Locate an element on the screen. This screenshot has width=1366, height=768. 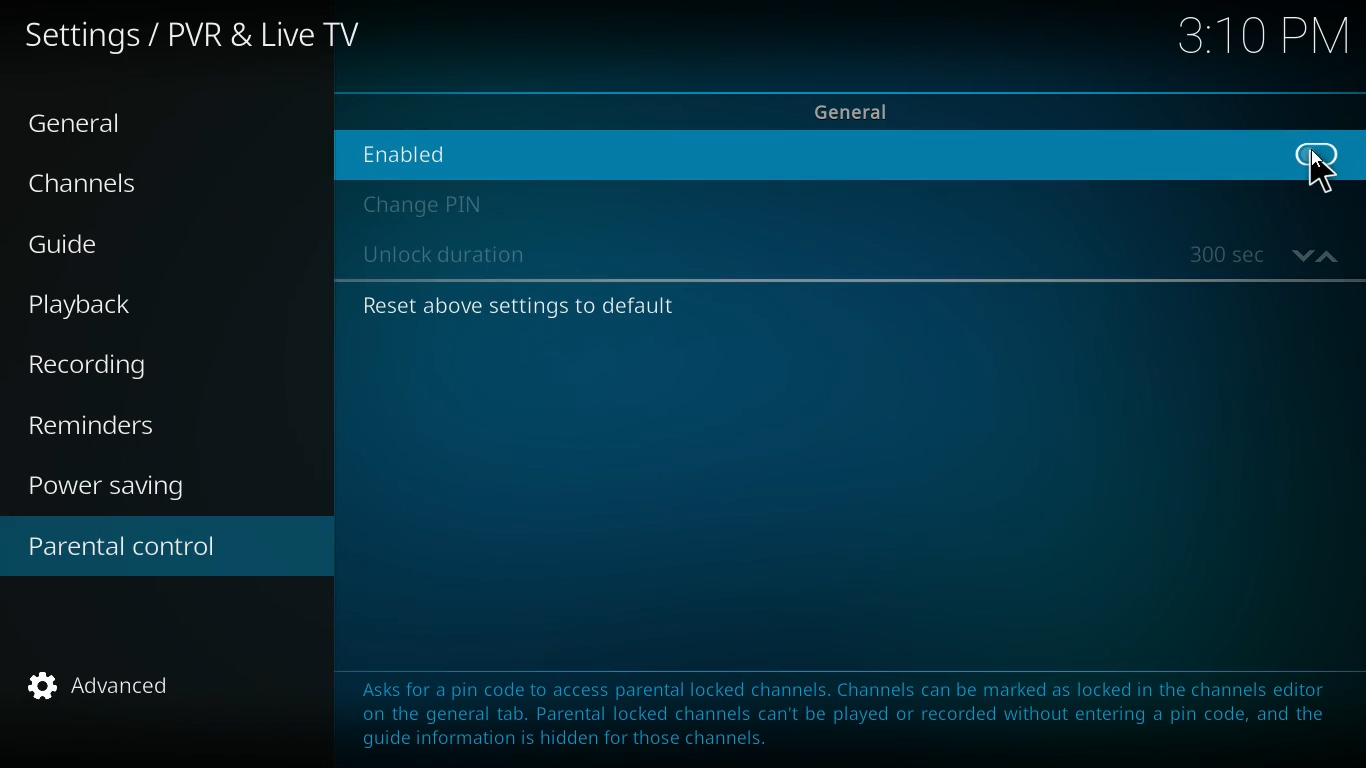
guide is located at coordinates (123, 247).